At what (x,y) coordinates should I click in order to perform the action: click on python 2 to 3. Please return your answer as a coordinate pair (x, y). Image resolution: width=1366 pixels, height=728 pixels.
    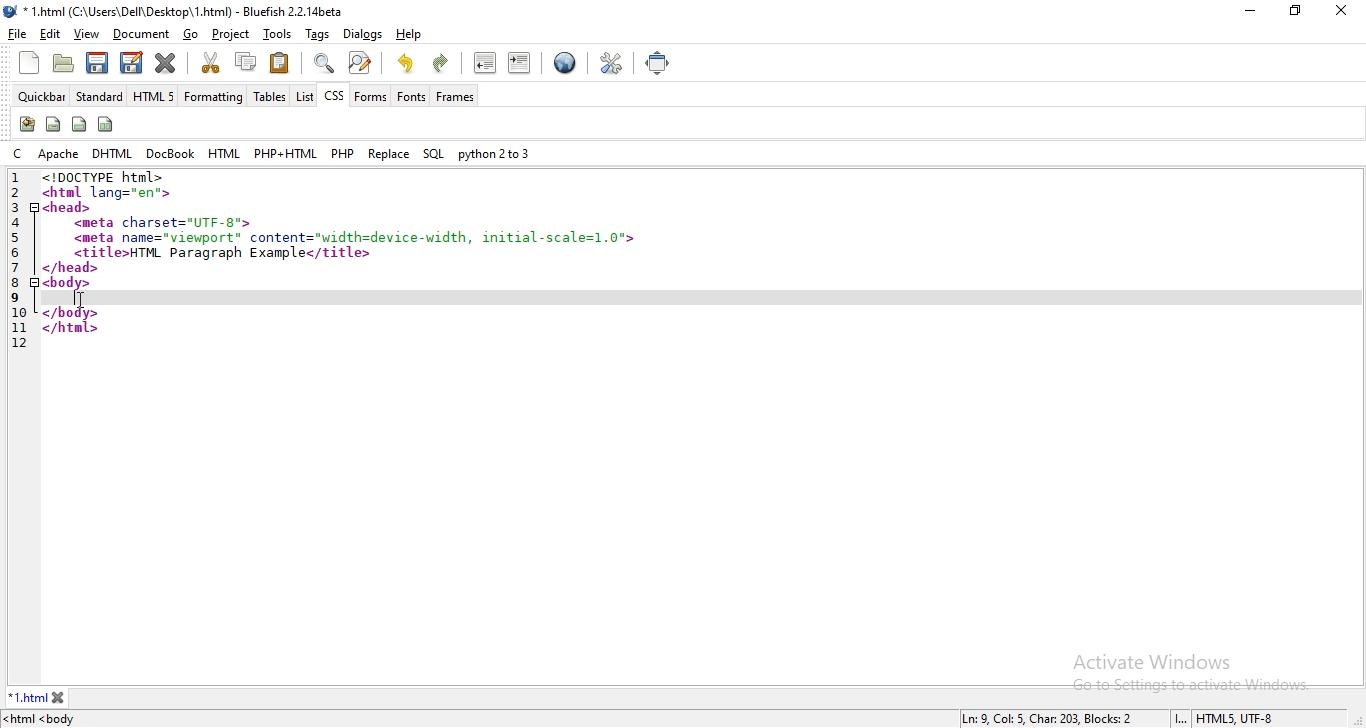
    Looking at the image, I should click on (493, 154).